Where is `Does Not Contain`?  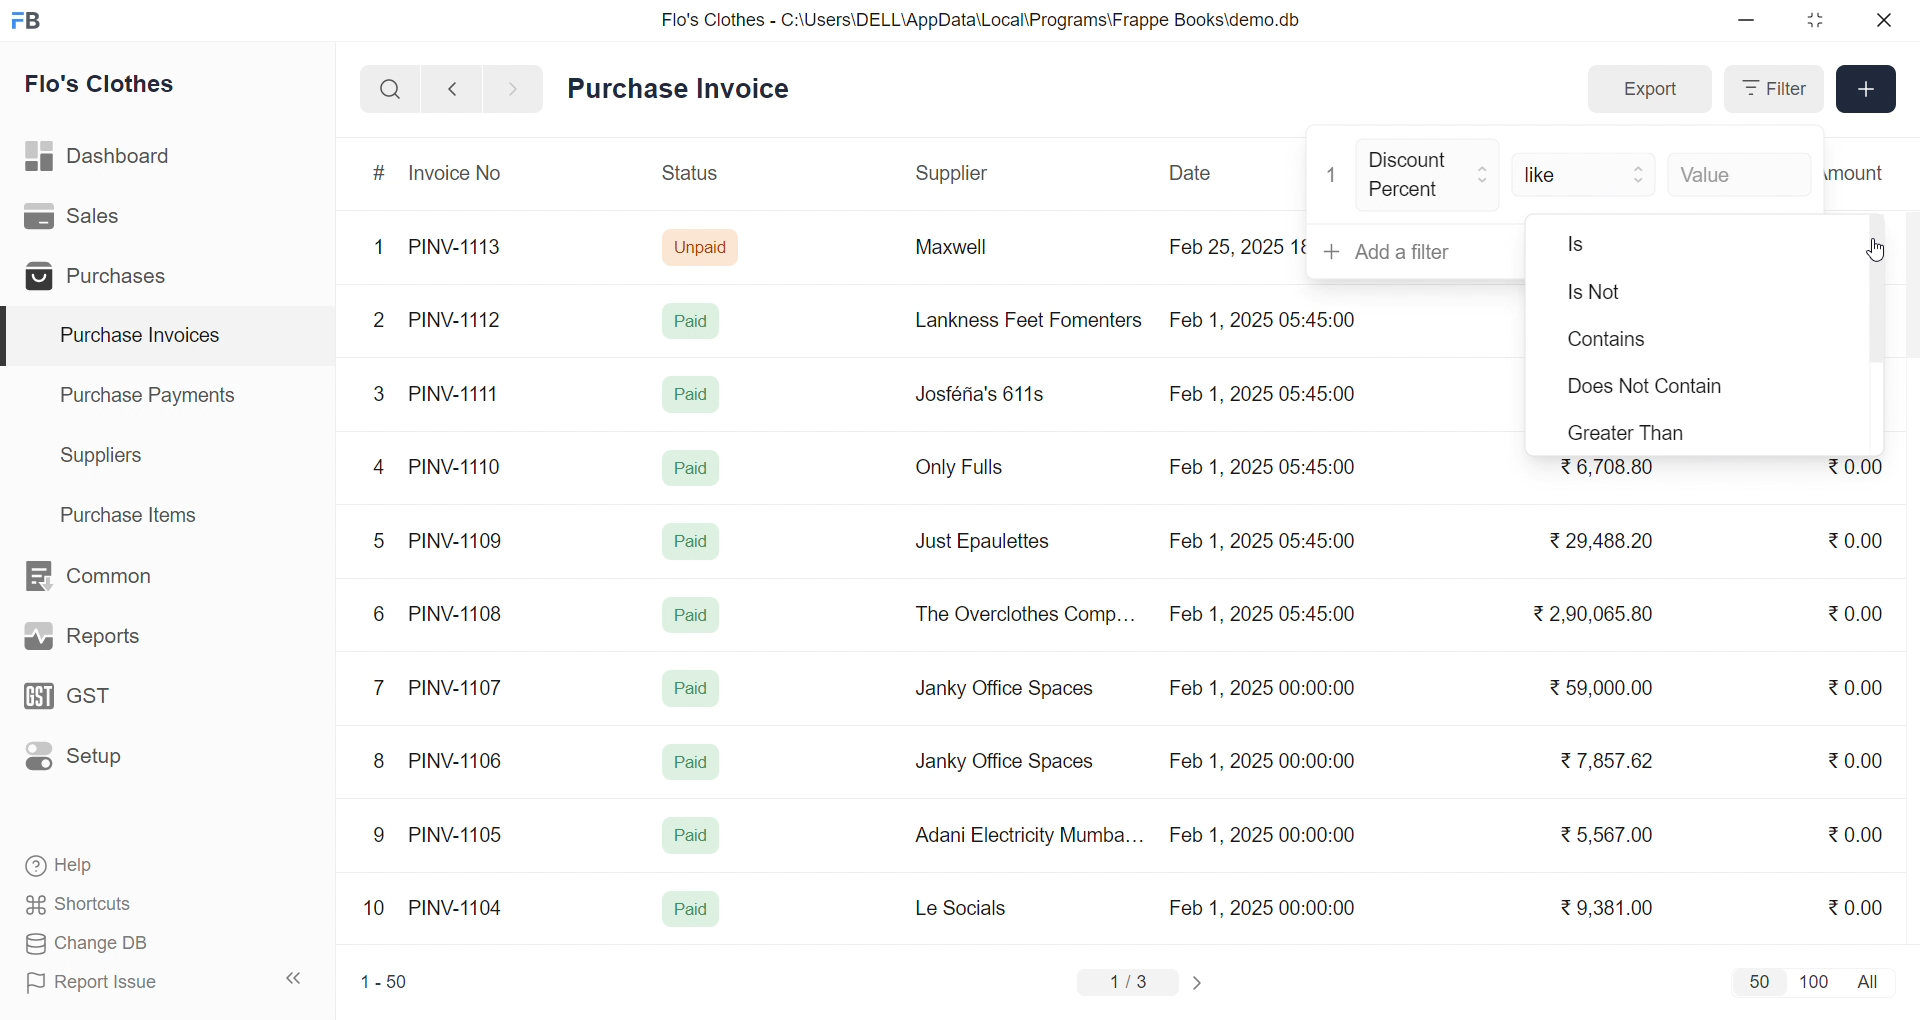
Does Not Contain is located at coordinates (1639, 388).